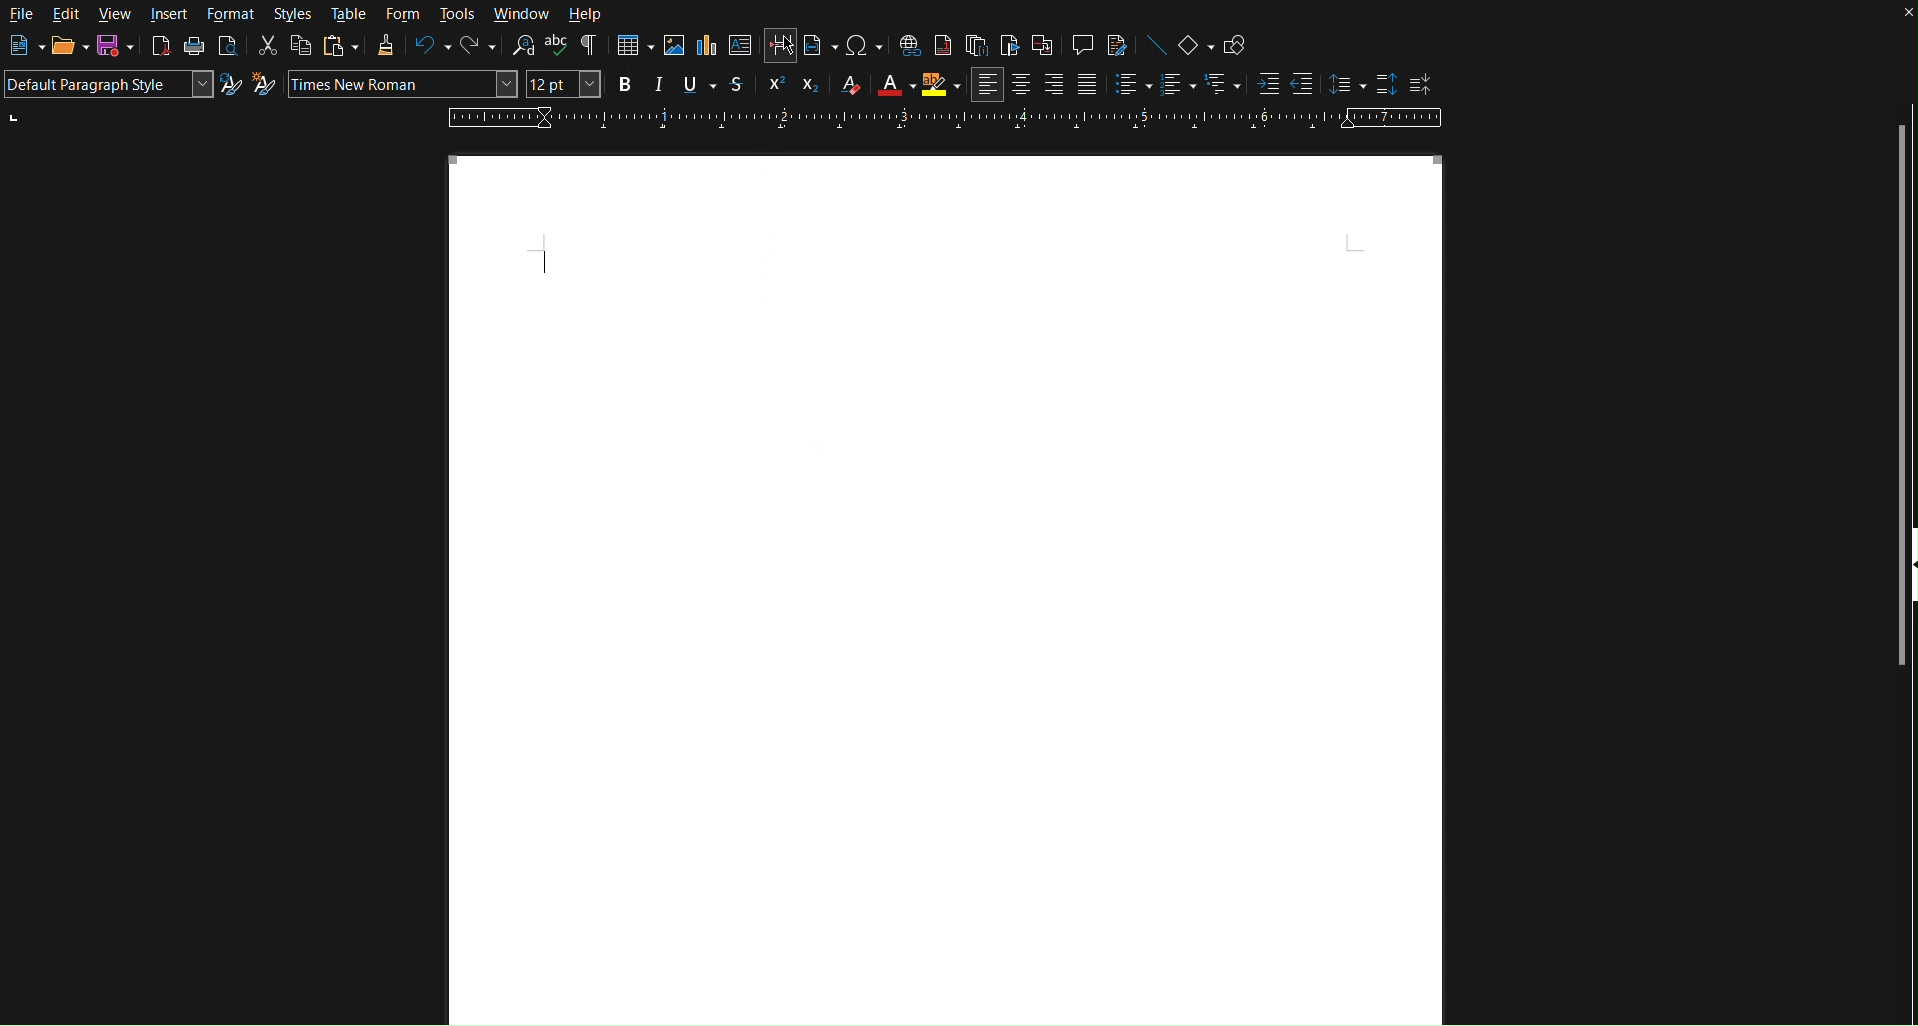 This screenshot has width=1918, height=1026. What do you see at coordinates (1119, 45) in the screenshot?
I see `Show Track Changes Functions` at bounding box center [1119, 45].